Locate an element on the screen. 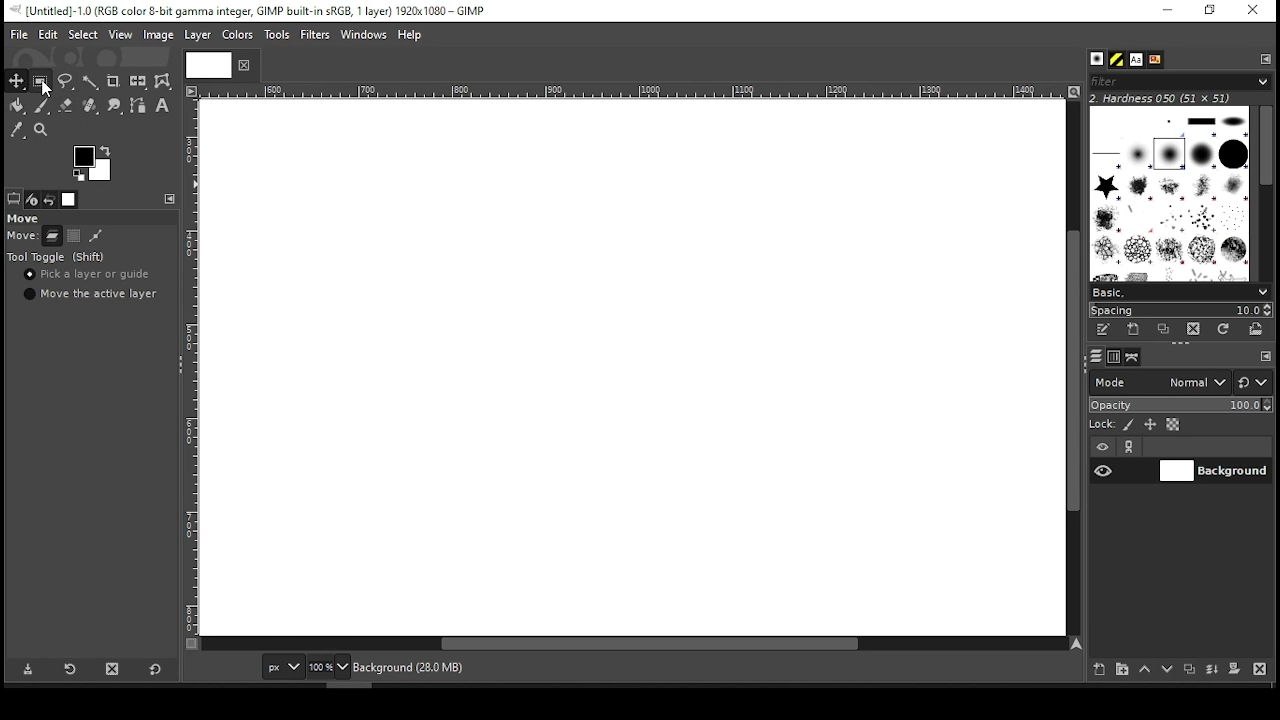  duplicate this brush is located at coordinates (1169, 329).